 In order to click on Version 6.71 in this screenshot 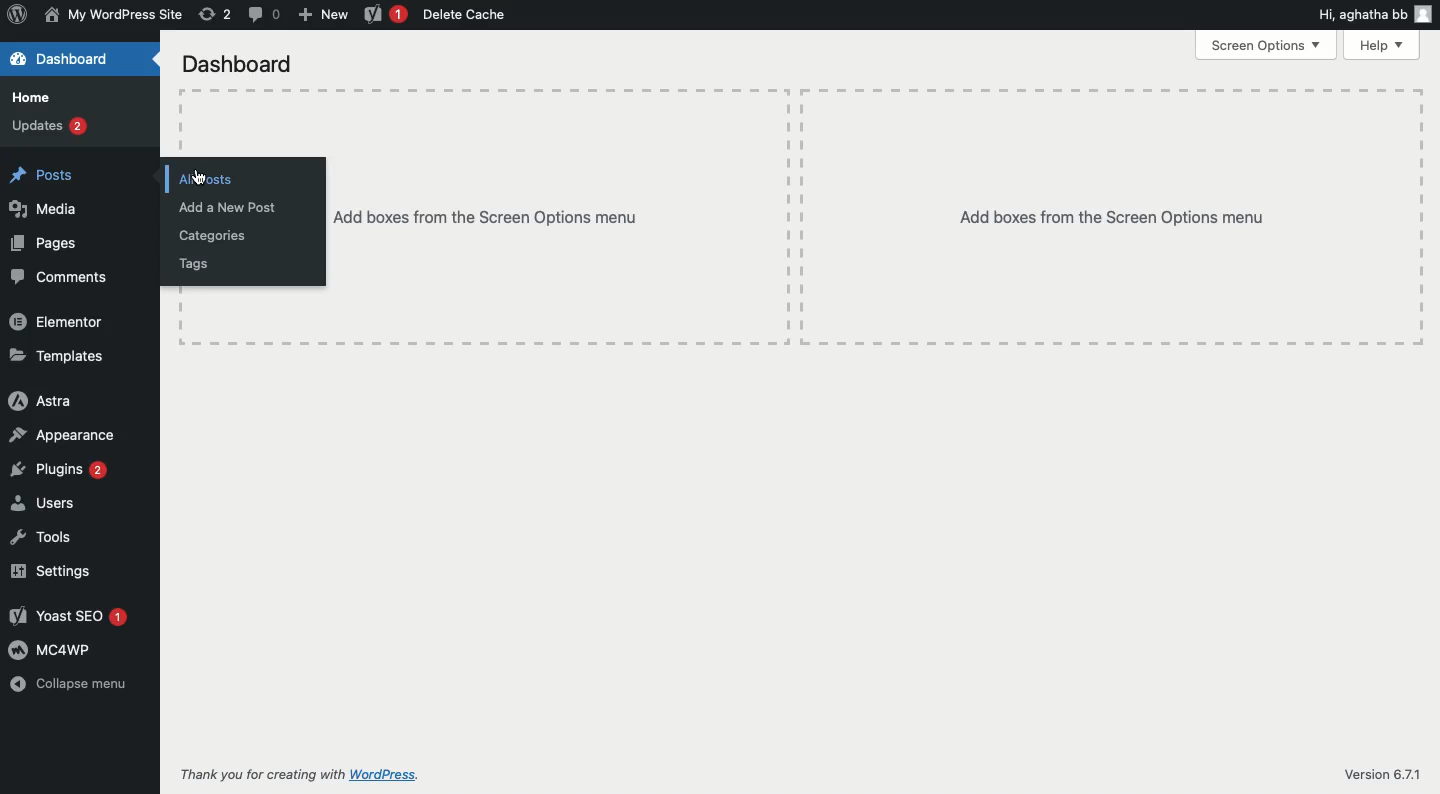, I will do `click(1372, 771)`.